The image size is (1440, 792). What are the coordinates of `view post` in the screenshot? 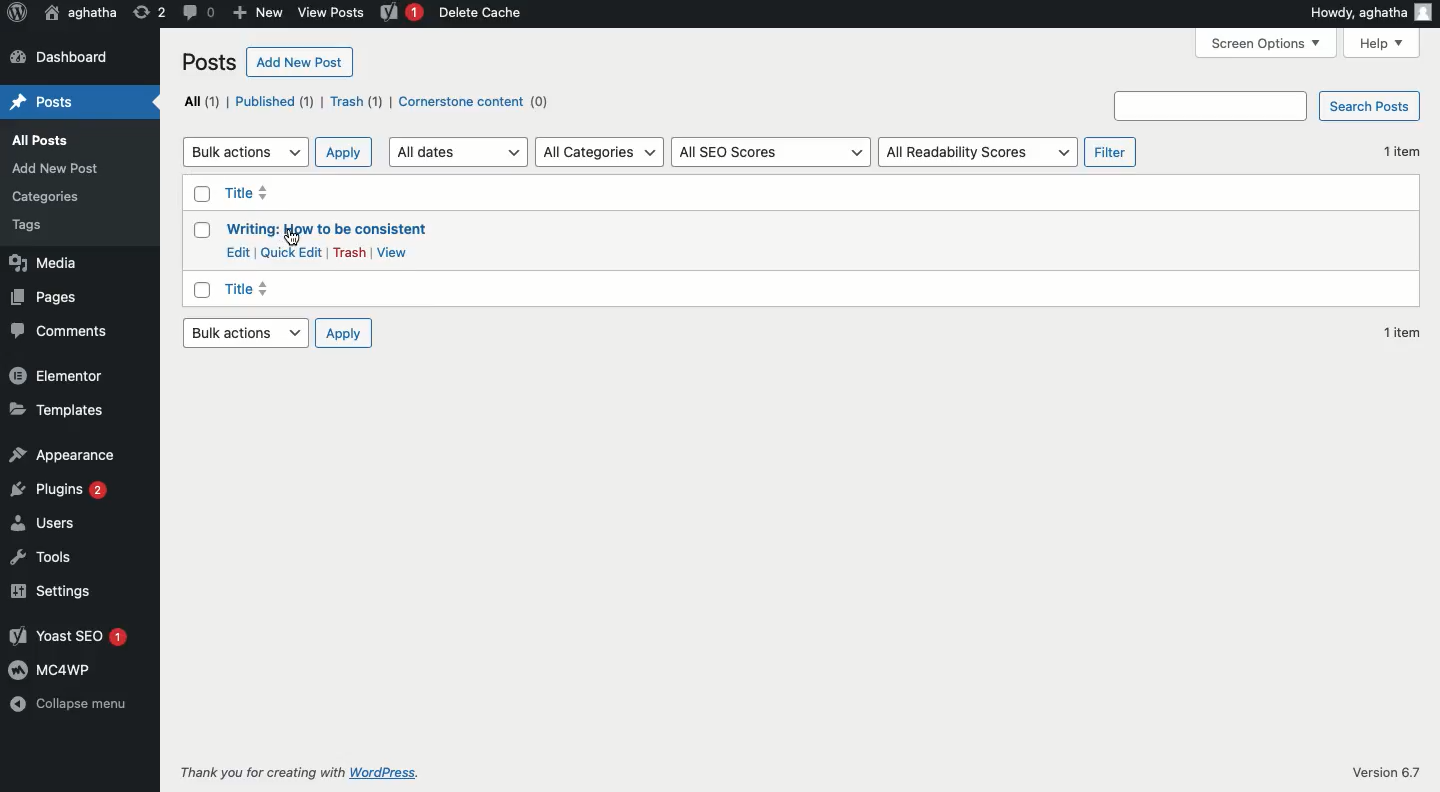 It's located at (330, 12).